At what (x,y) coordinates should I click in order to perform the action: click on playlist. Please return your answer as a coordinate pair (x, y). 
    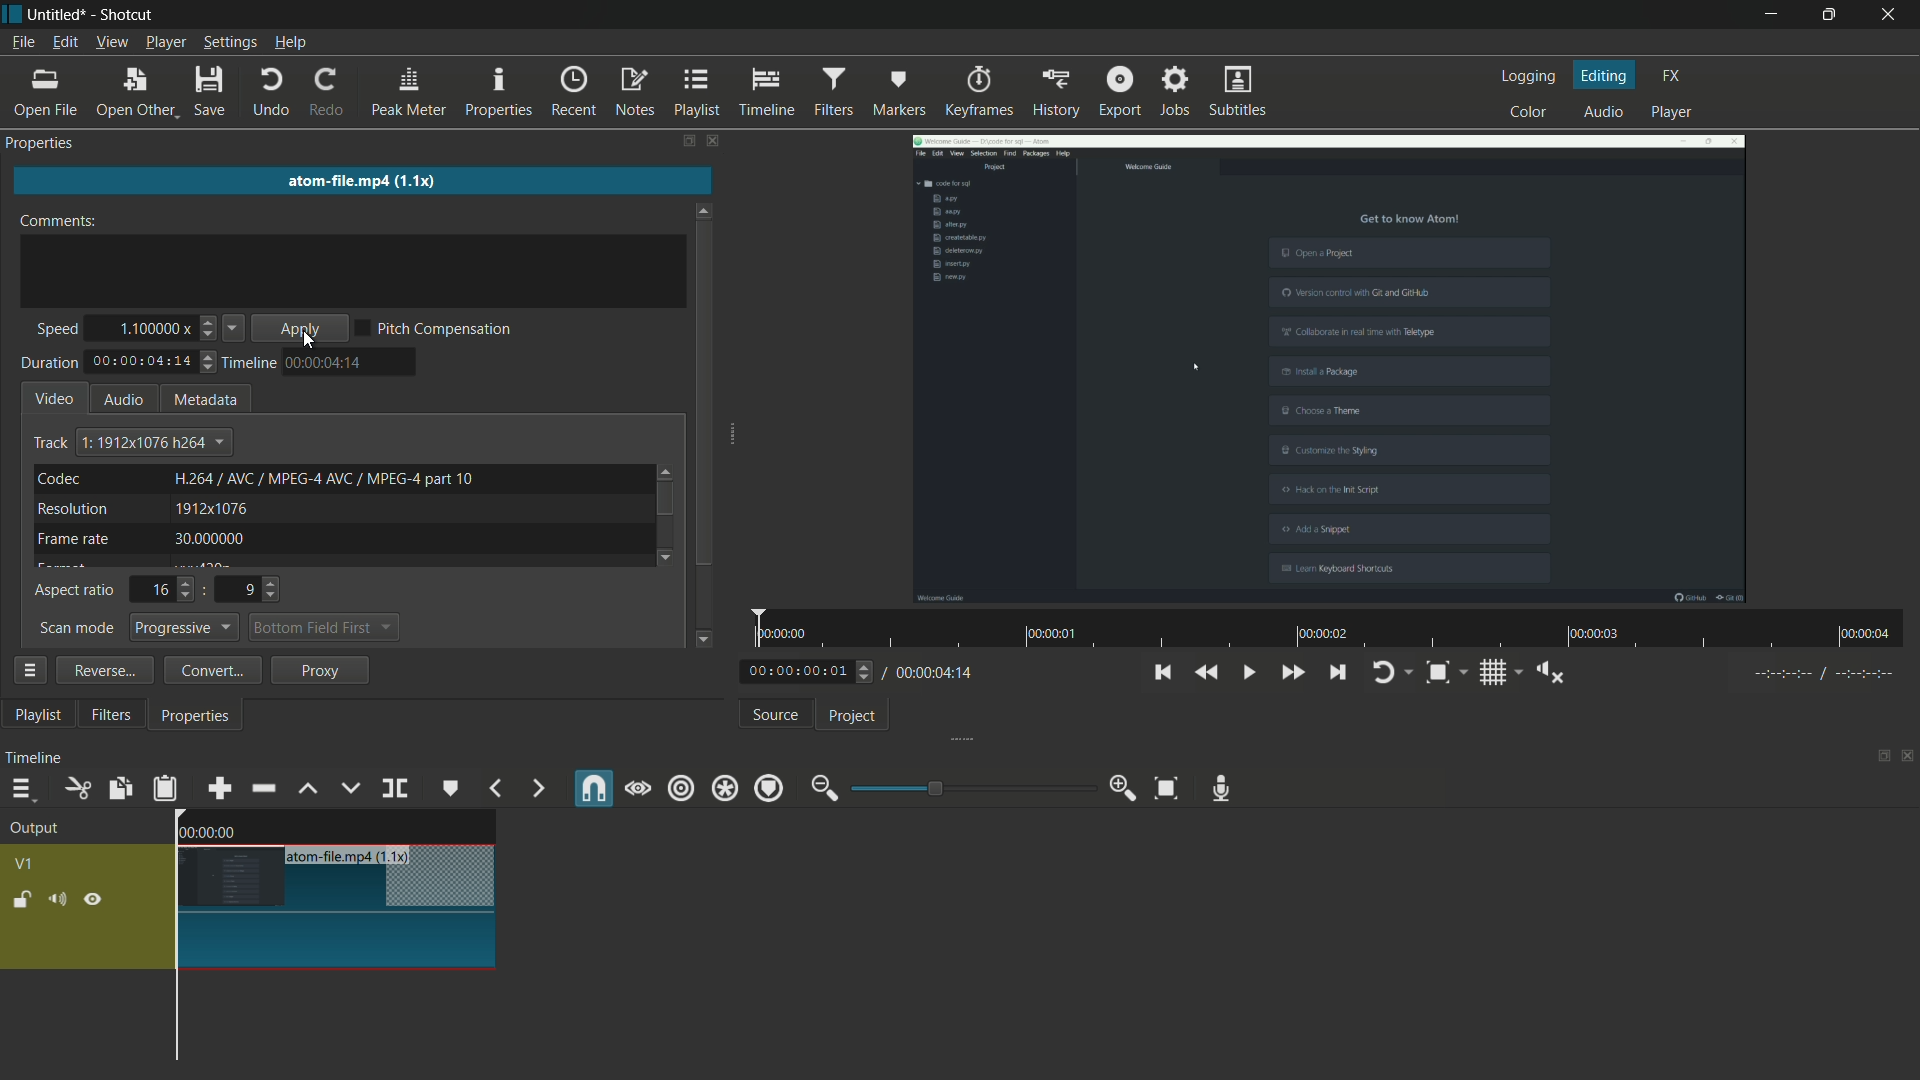
    Looking at the image, I should click on (697, 92).